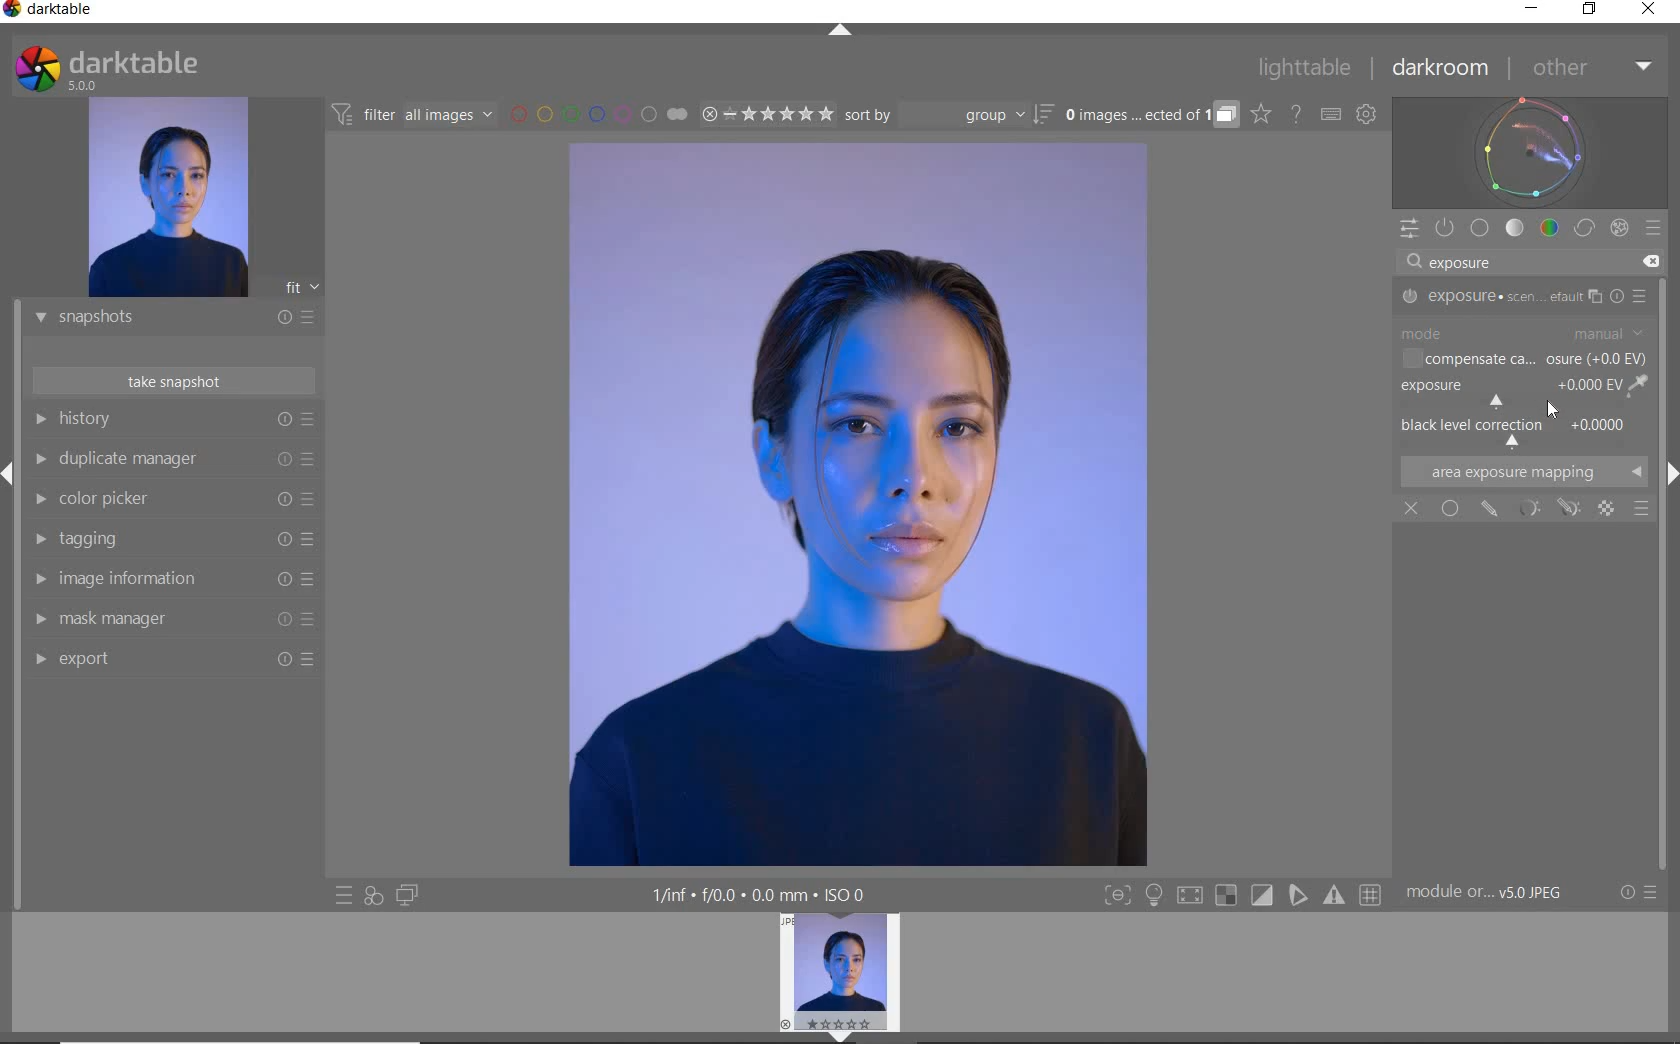 The height and width of the screenshot is (1044, 1680). I want to click on SNAPSHOTS, so click(166, 319).